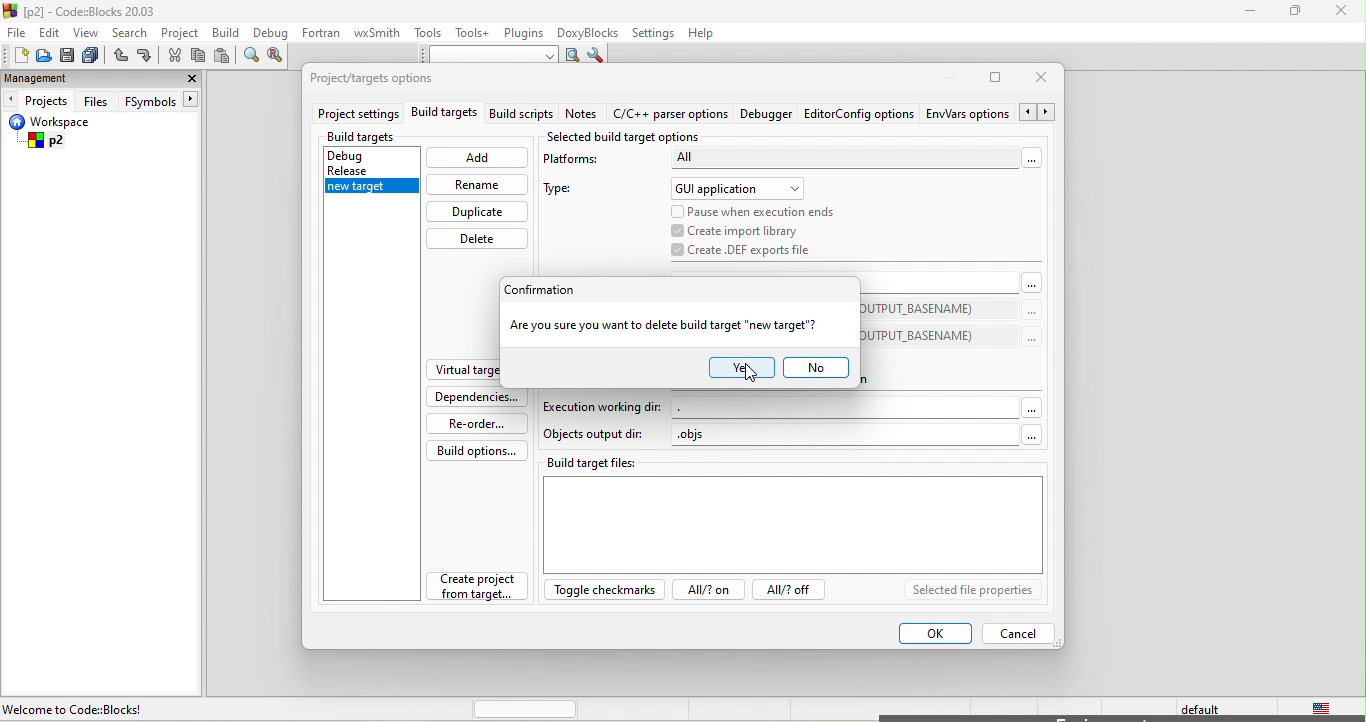  What do you see at coordinates (429, 35) in the screenshot?
I see `tools` at bounding box center [429, 35].